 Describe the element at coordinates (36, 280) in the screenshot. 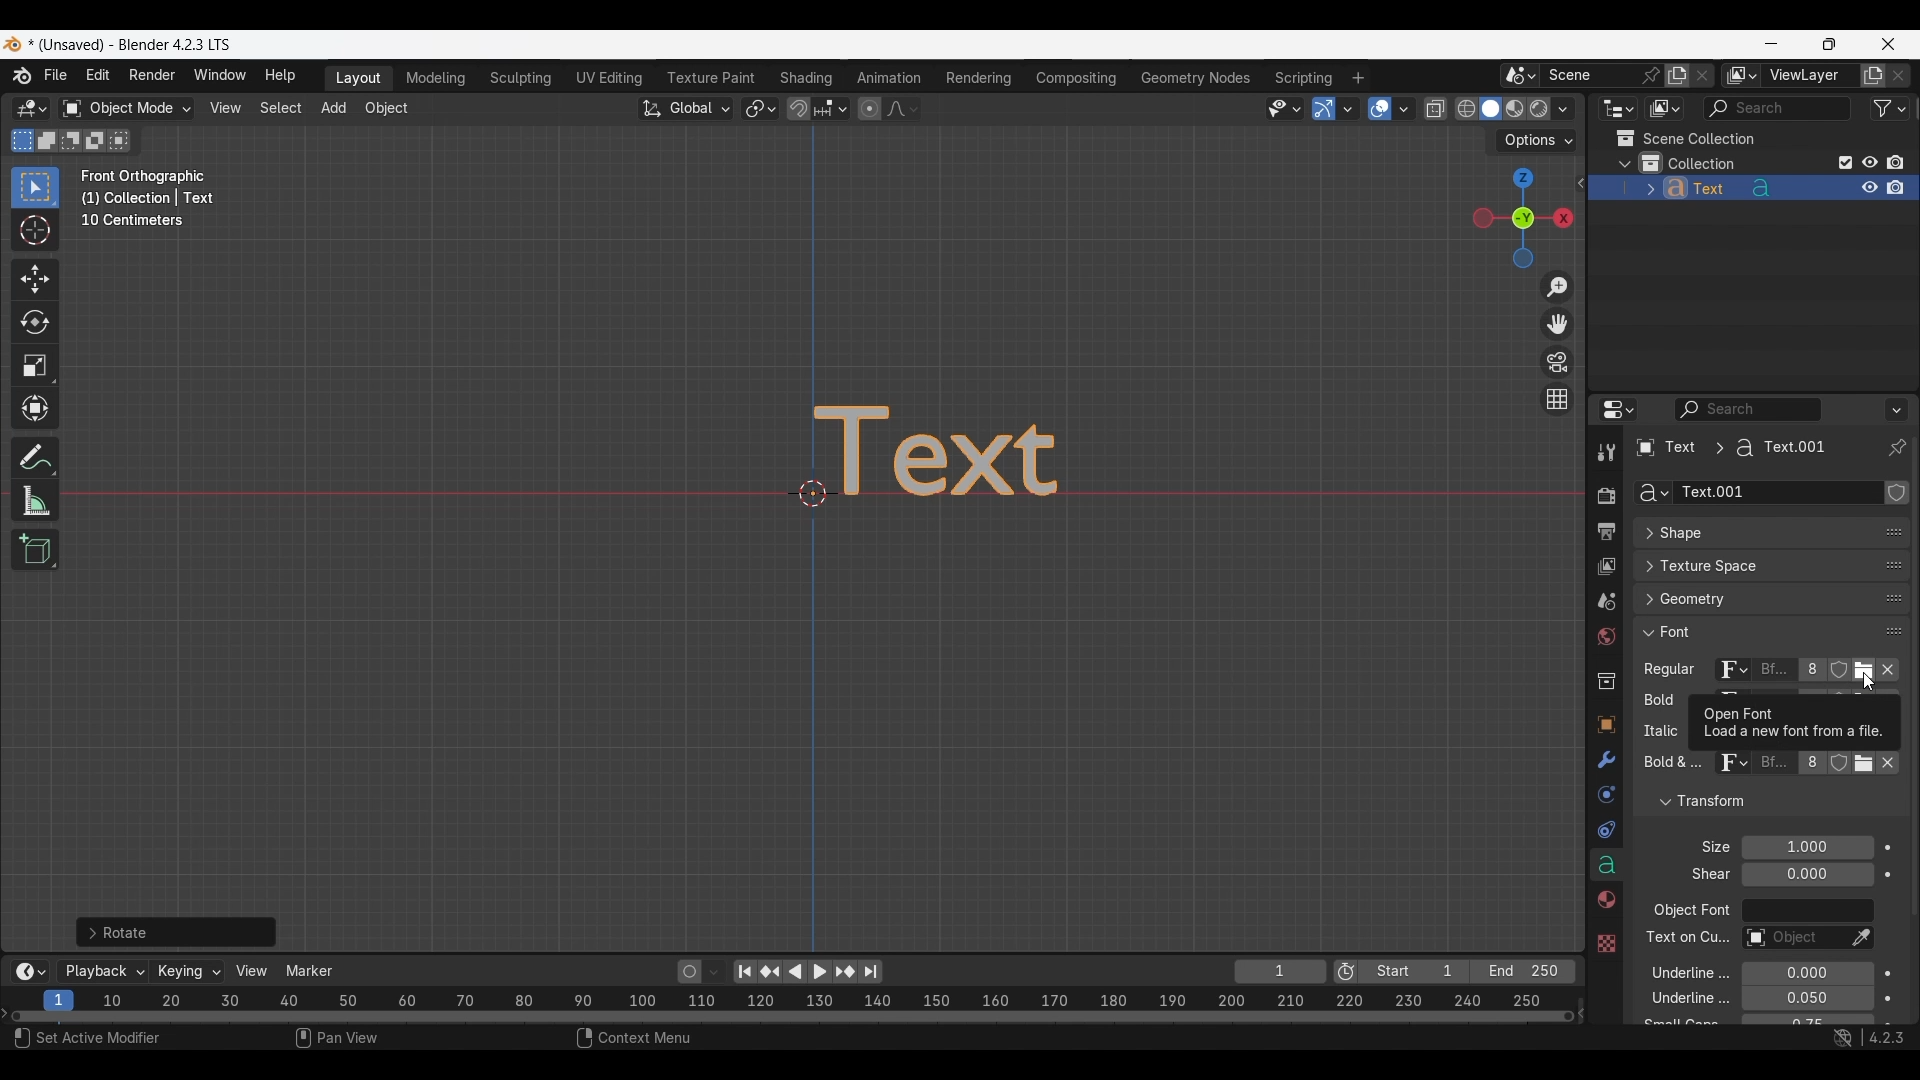

I see `Move` at that location.